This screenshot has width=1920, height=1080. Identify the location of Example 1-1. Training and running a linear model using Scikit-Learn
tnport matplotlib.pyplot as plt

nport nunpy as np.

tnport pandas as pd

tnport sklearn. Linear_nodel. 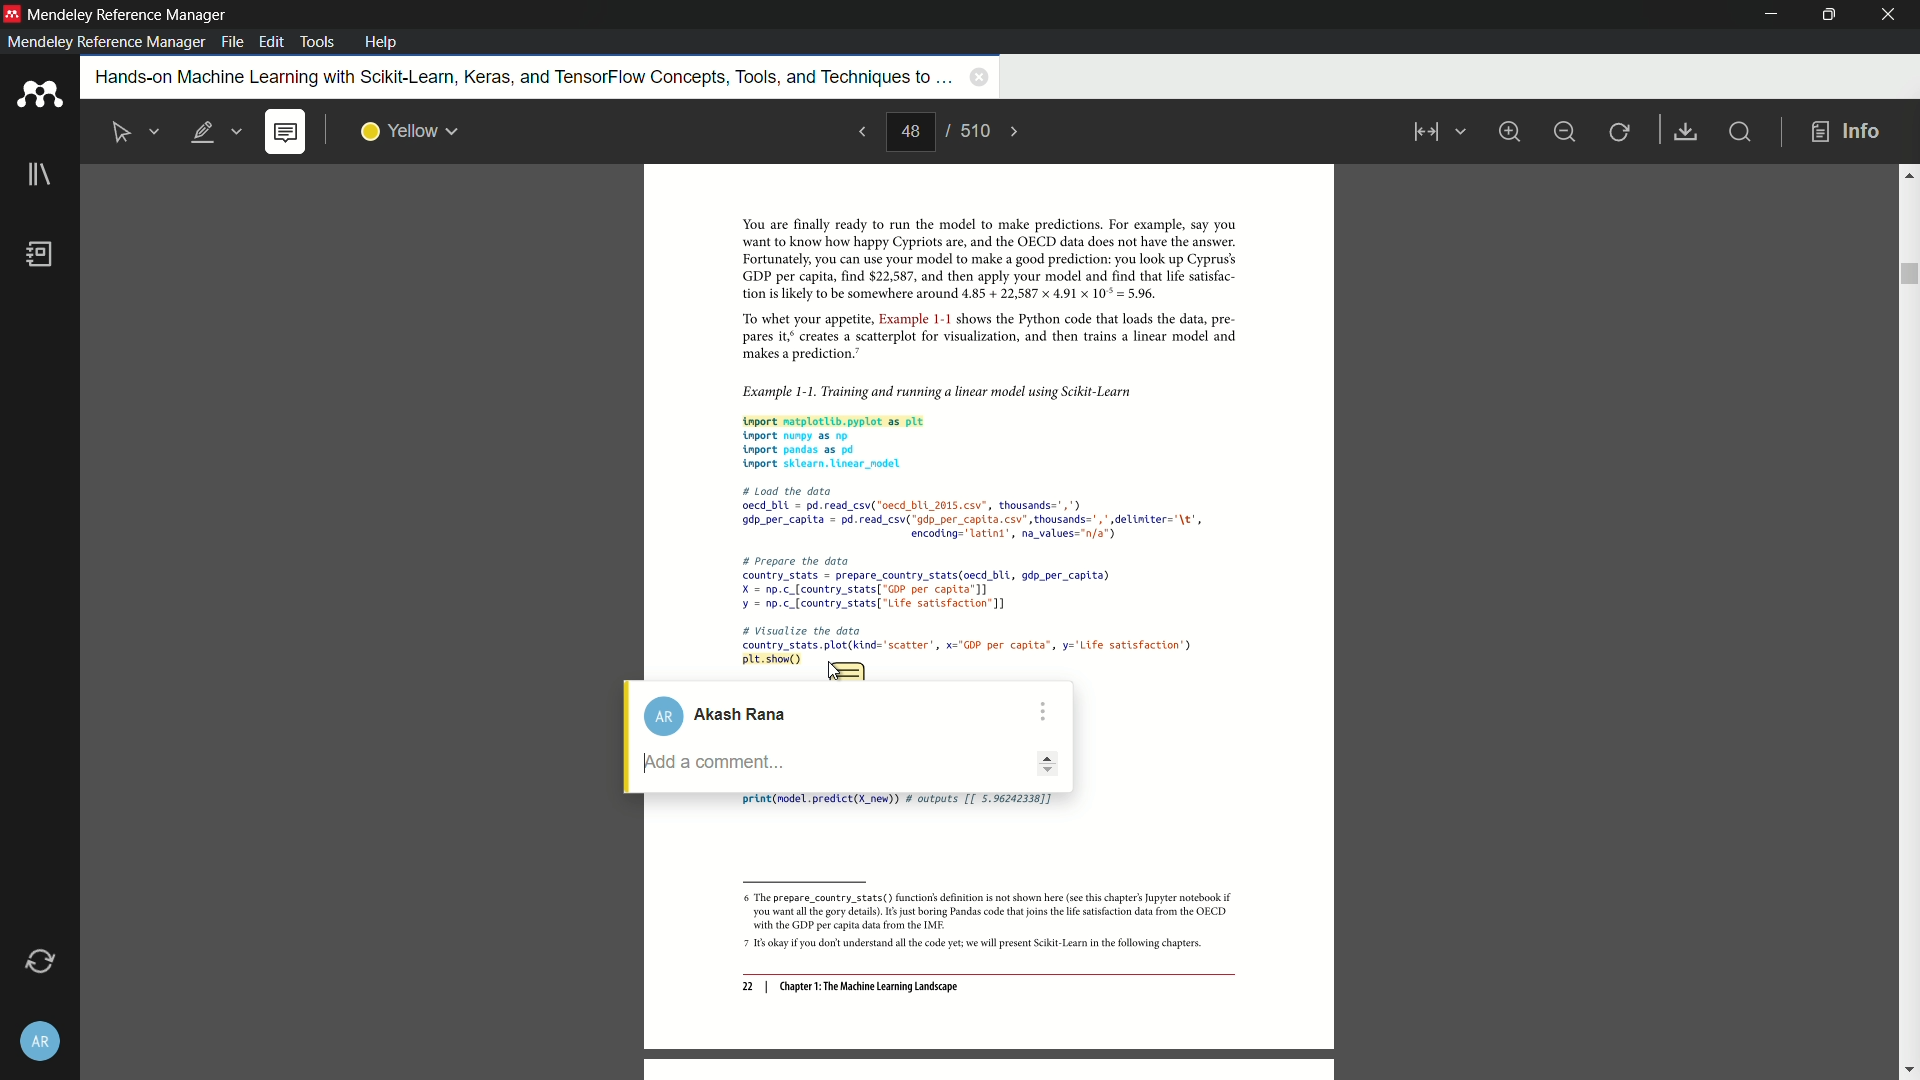
(976, 424).